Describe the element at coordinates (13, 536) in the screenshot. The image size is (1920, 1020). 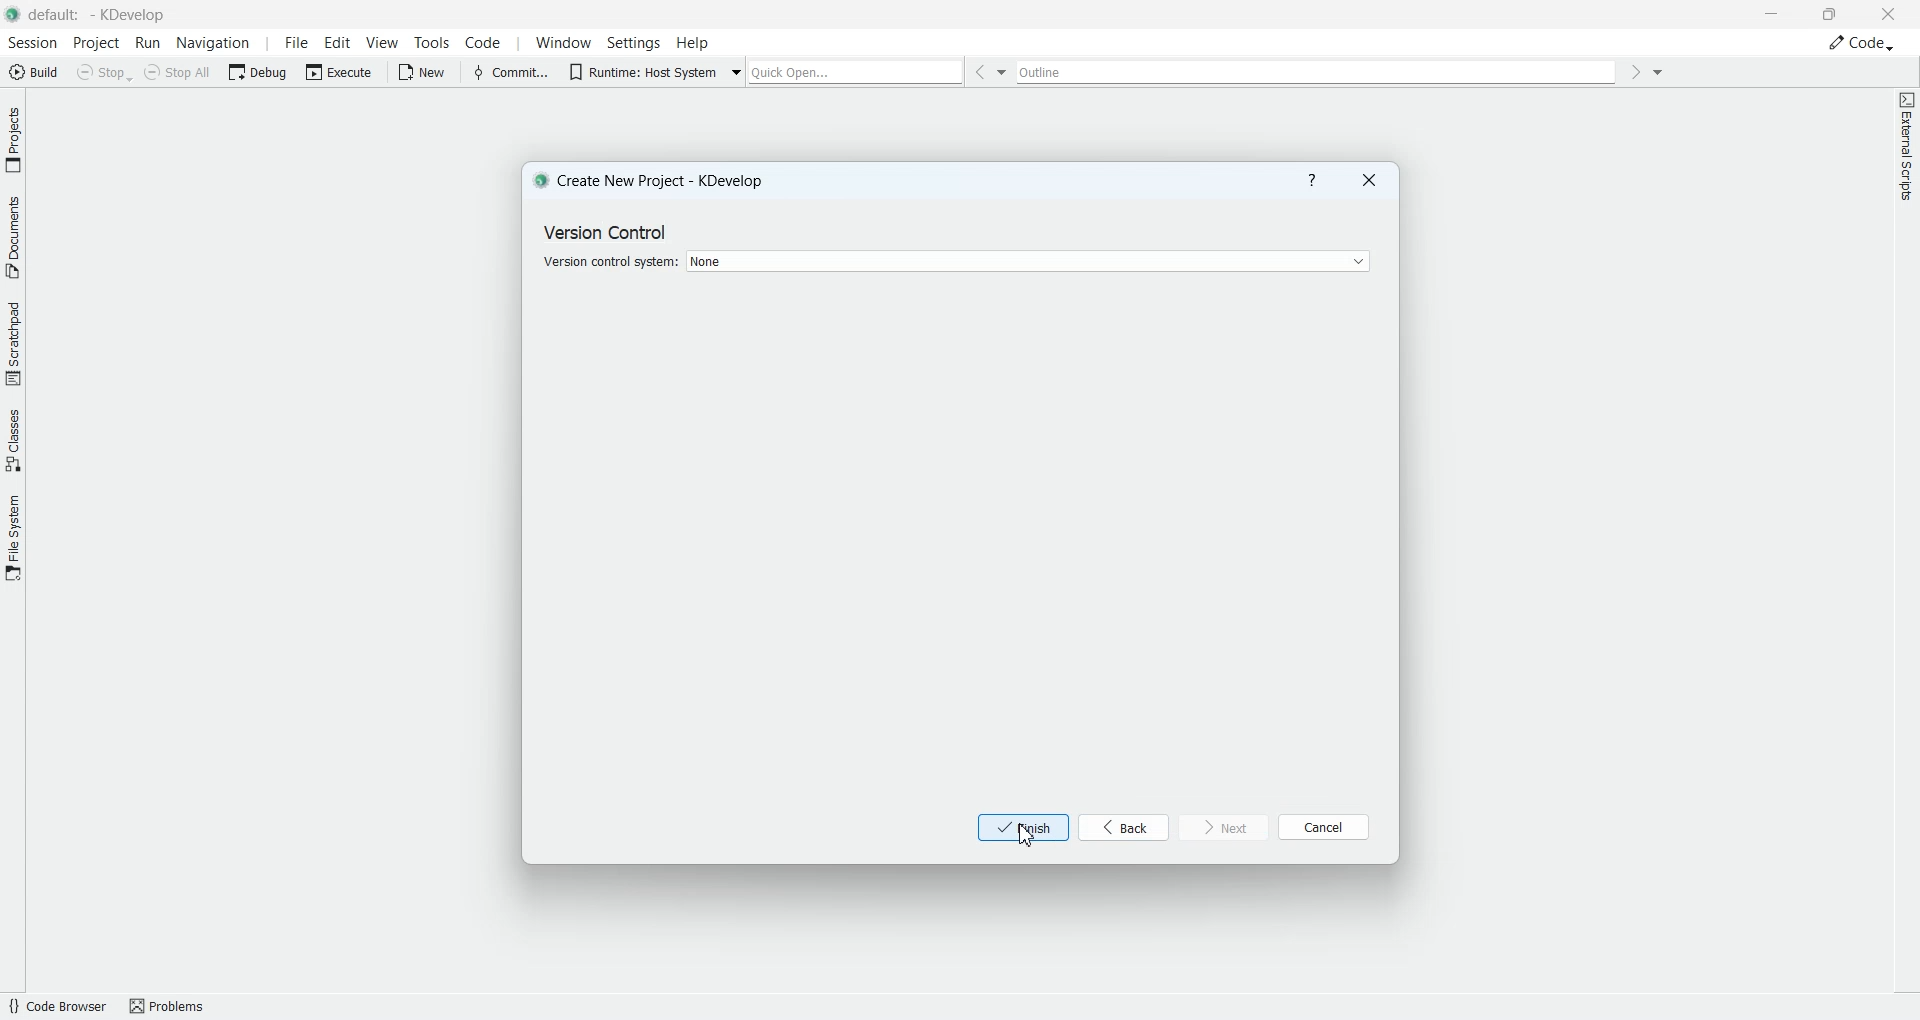
I see `File System` at that location.